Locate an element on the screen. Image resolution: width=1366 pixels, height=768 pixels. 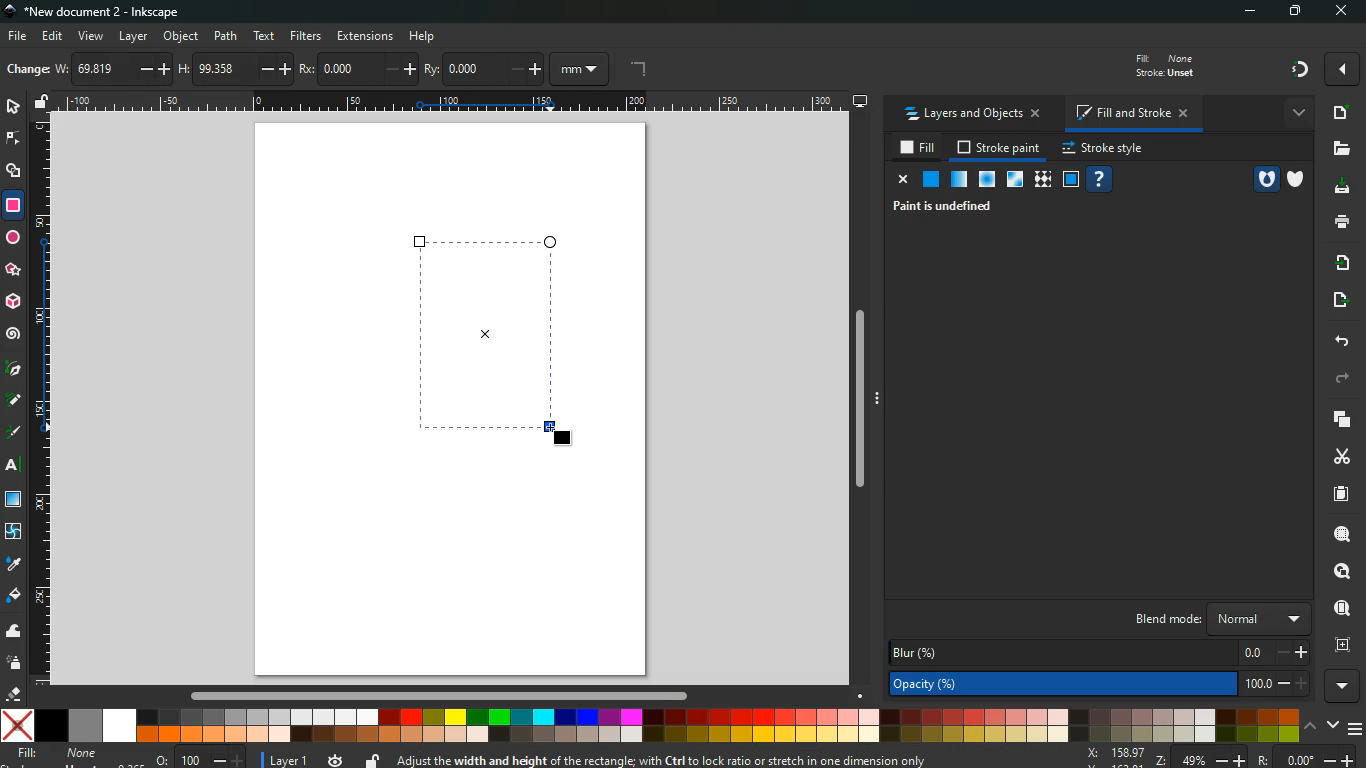
window is located at coordinates (1071, 180).